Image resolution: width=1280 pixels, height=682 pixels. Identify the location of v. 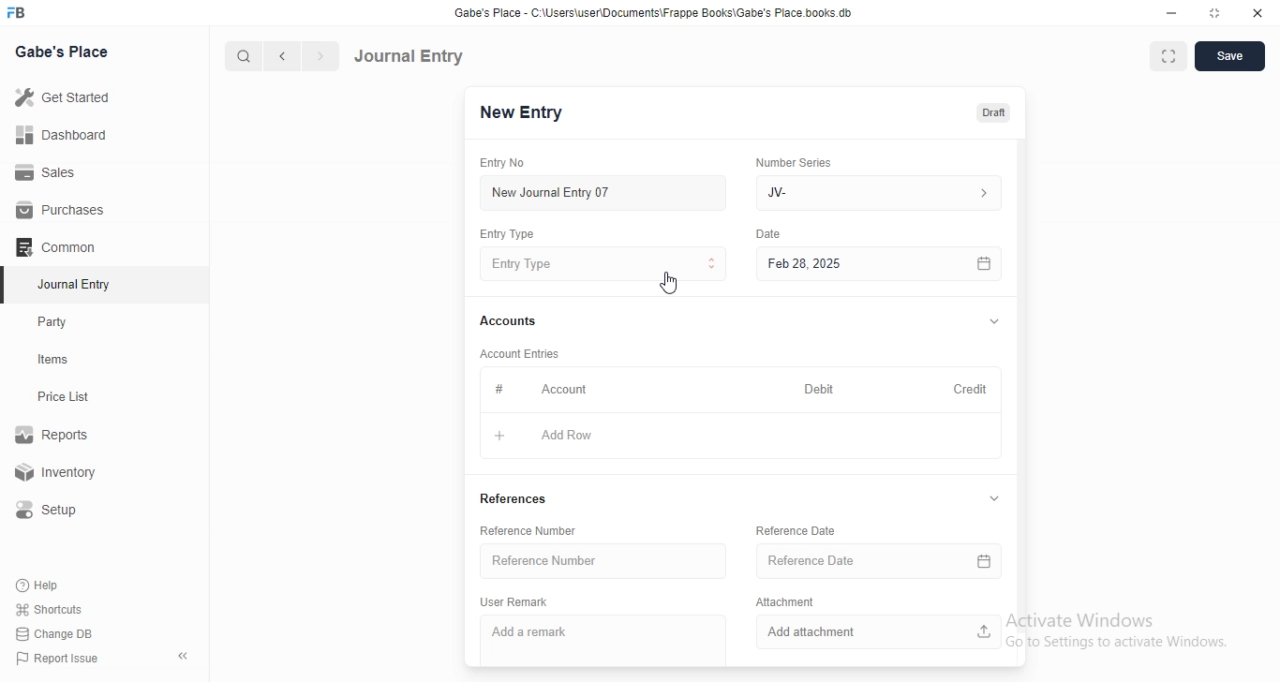
(998, 500).